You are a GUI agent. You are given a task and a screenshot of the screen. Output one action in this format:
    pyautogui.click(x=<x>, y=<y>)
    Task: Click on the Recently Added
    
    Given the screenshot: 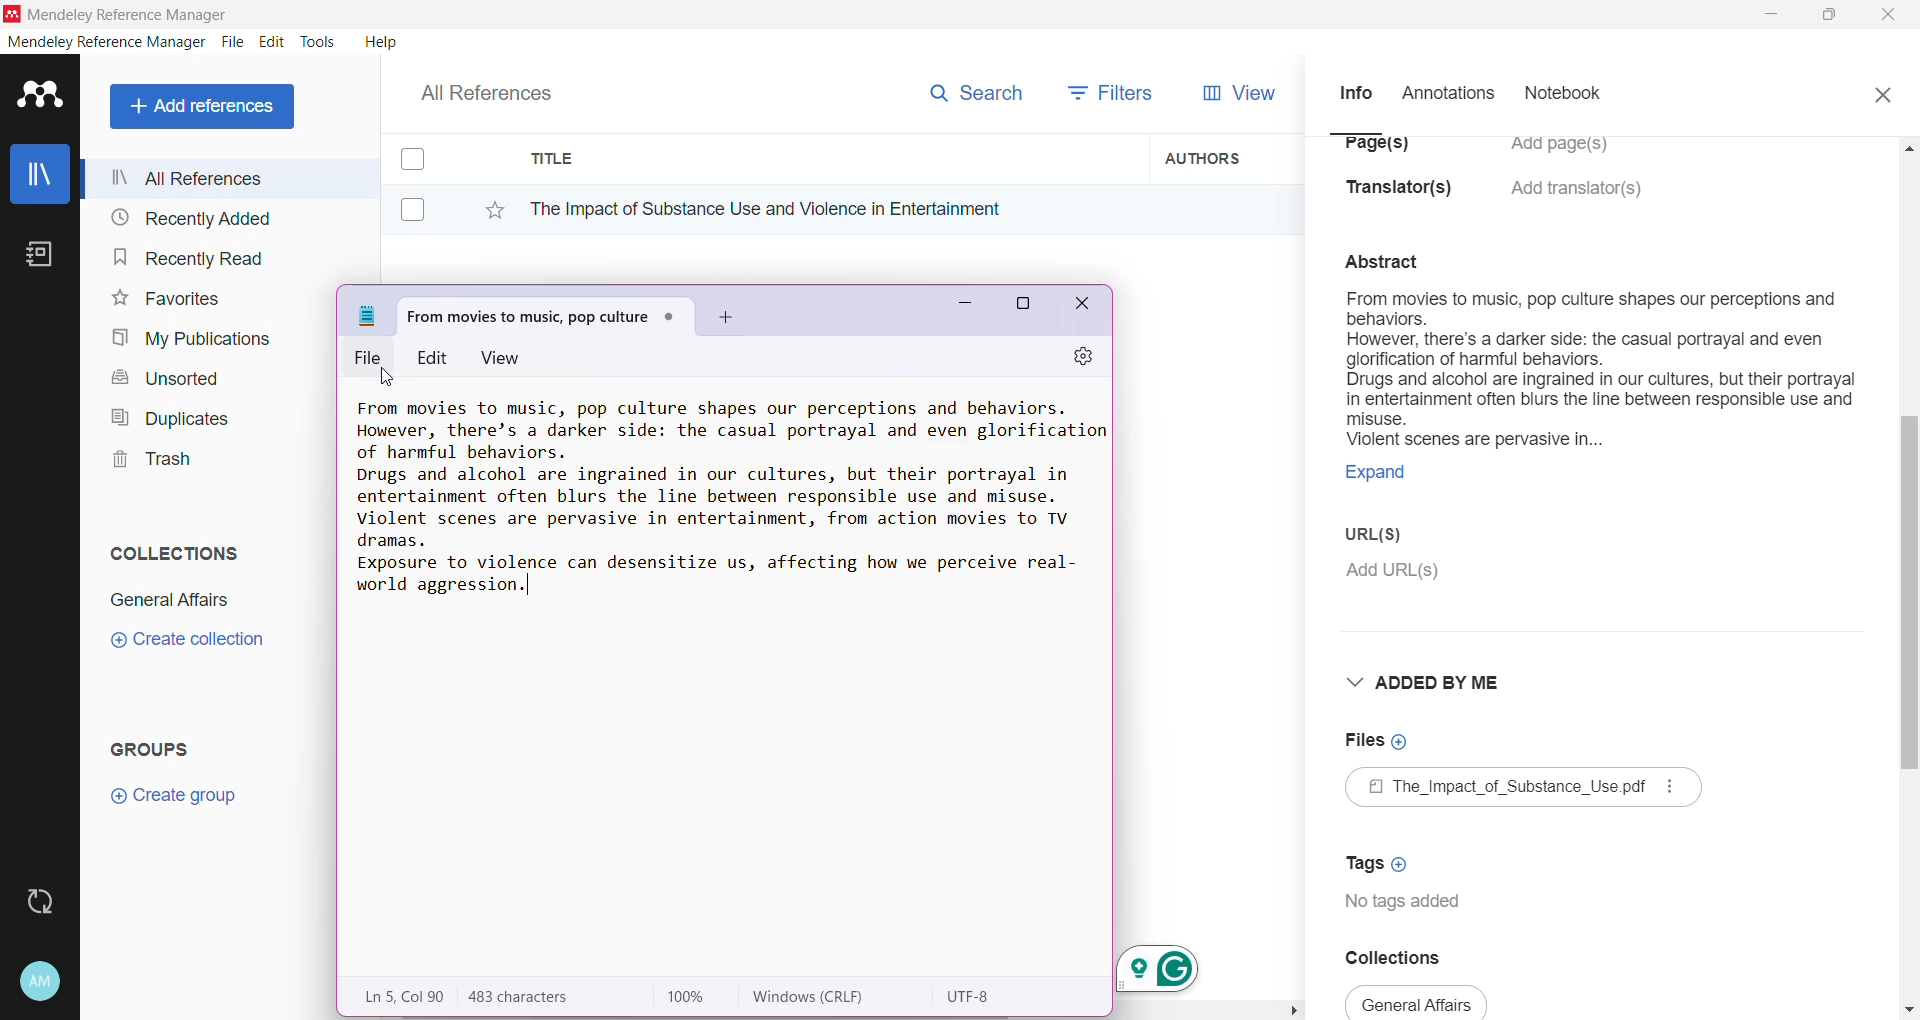 What is the action you would take?
    pyautogui.click(x=188, y=219)
    